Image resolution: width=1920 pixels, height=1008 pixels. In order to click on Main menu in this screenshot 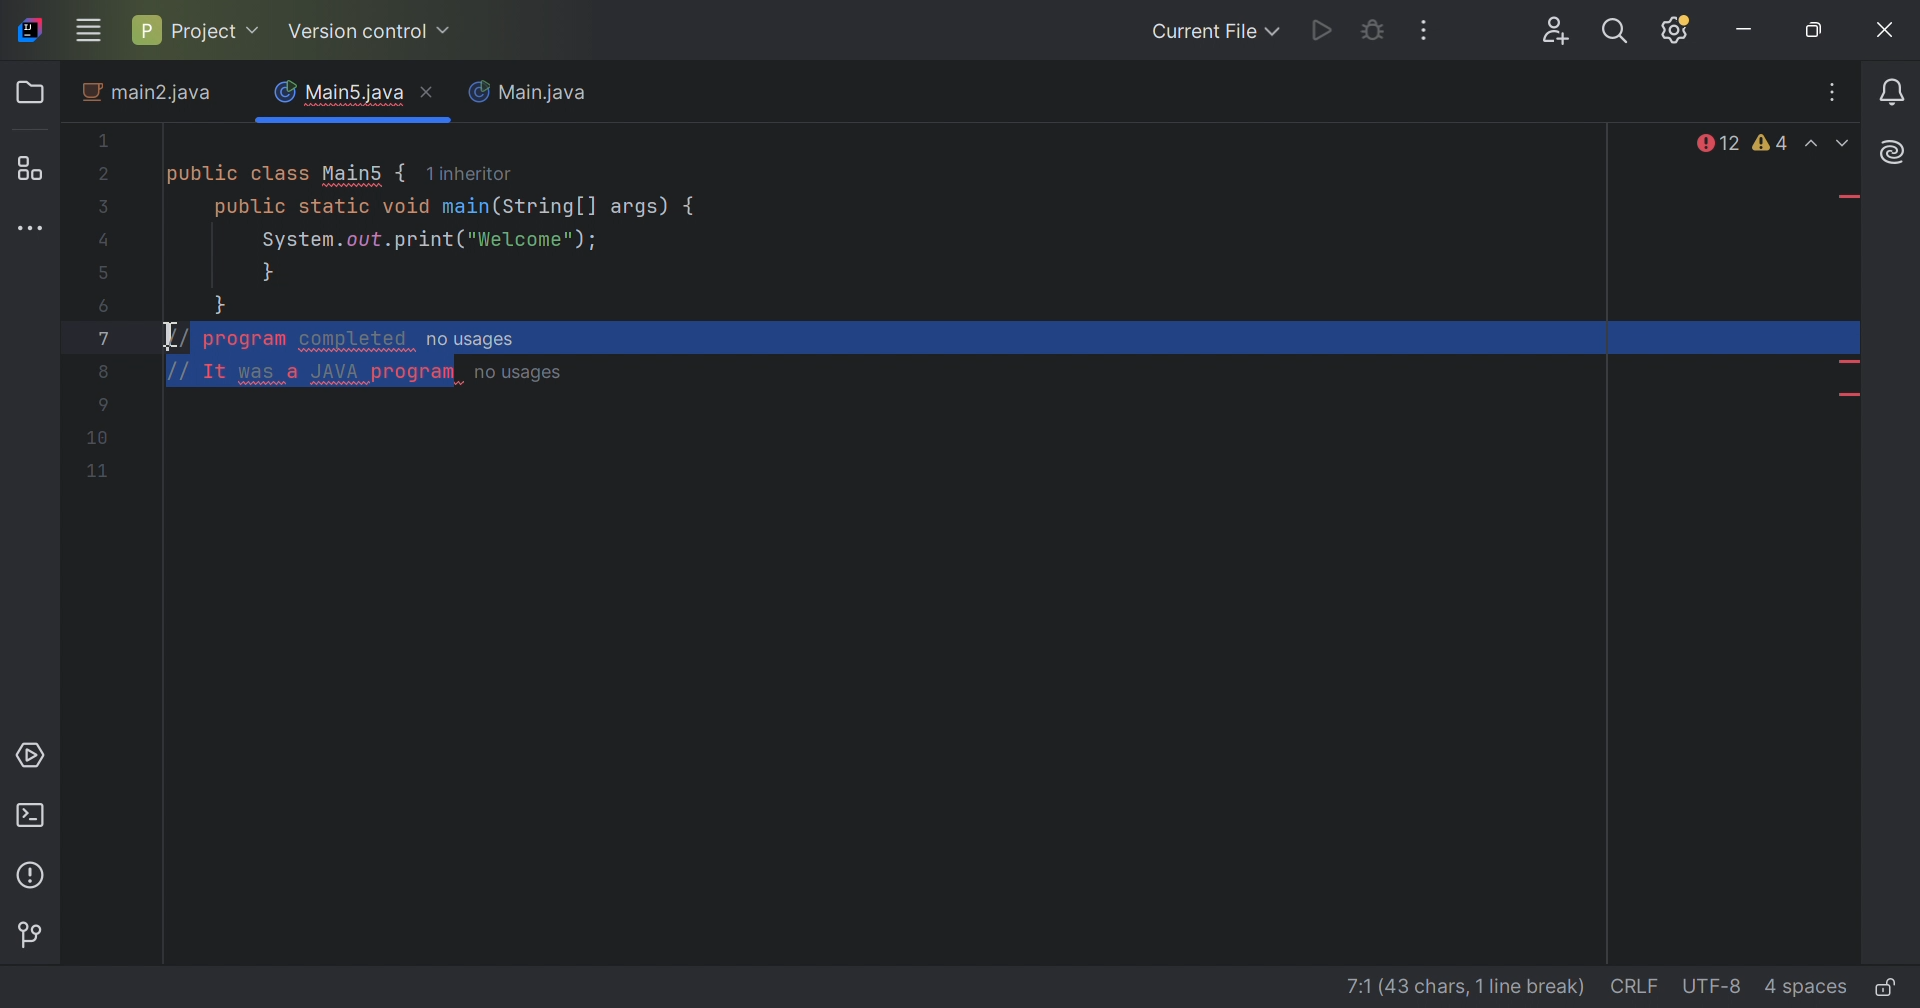, I will do `click(89, 30)`.